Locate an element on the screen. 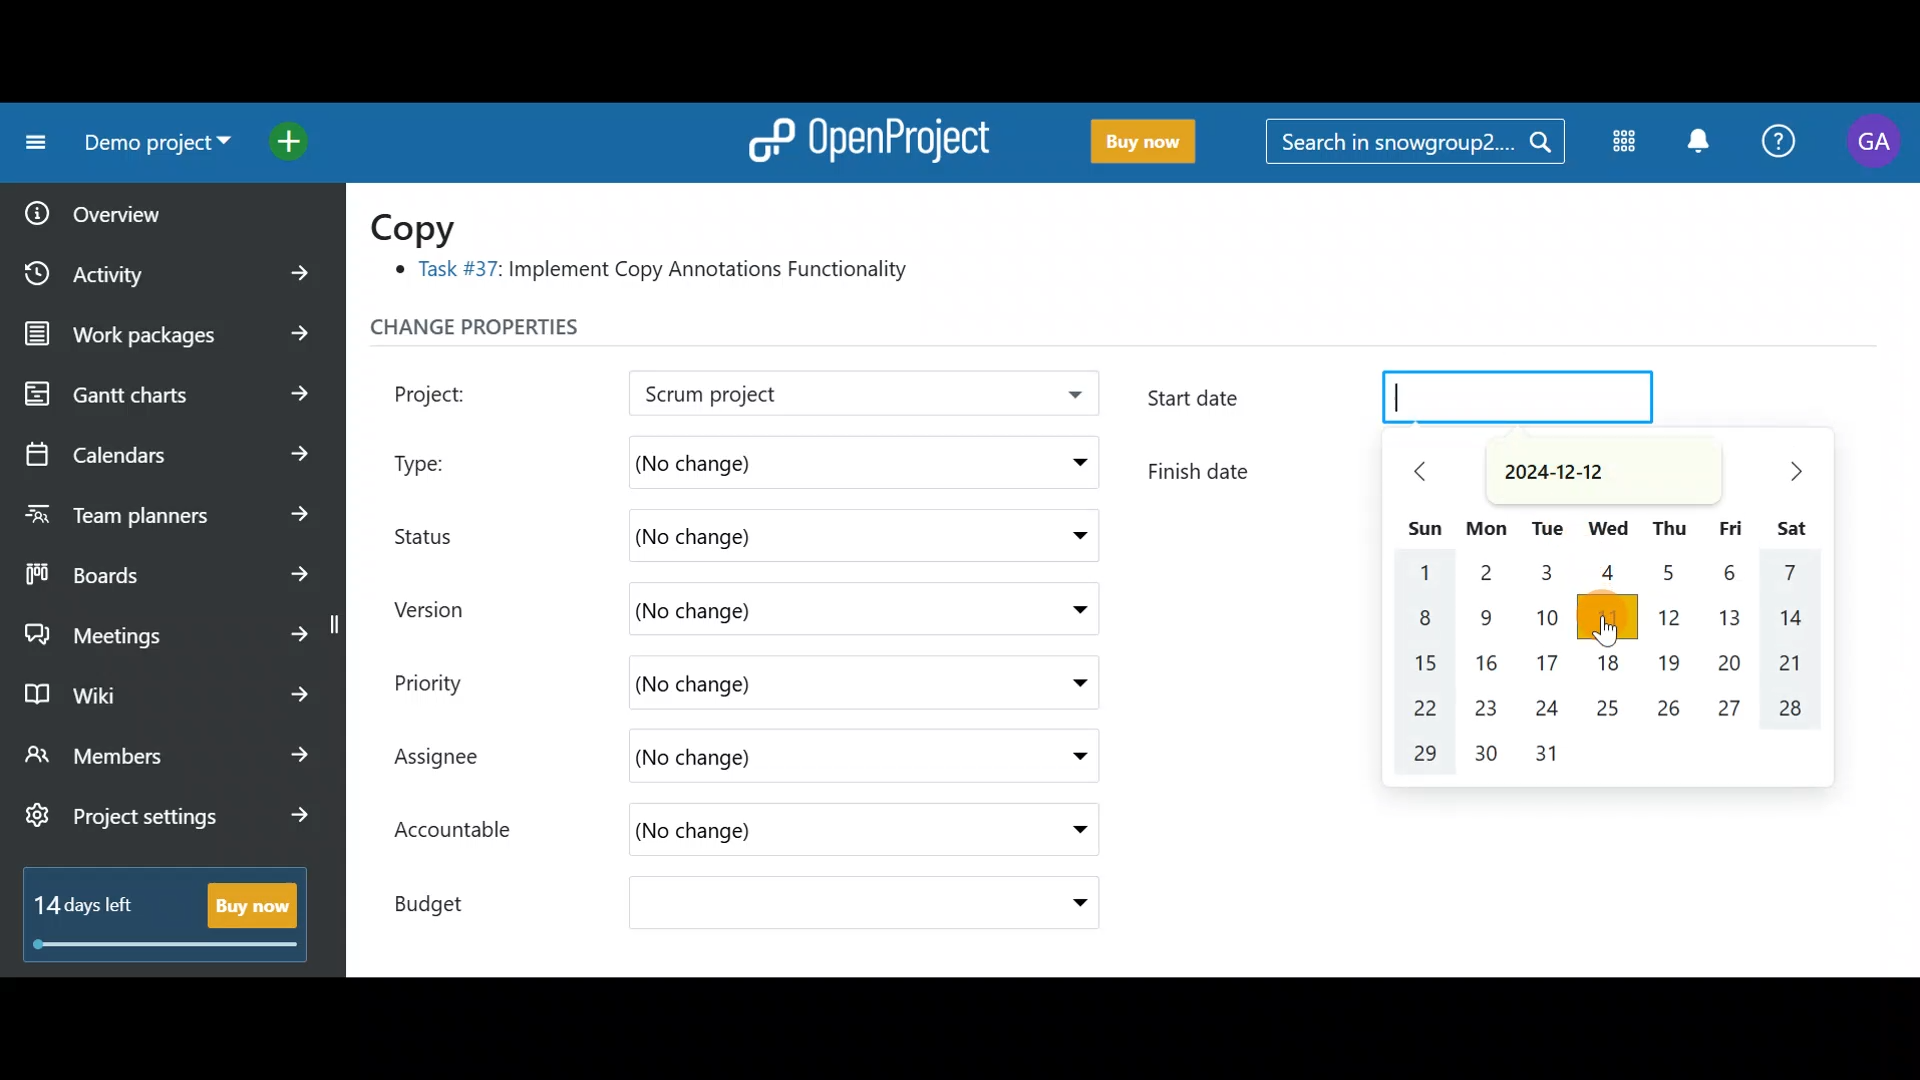 The image size is (1920, 1080). Type drop down is located at coordinates (1074, 467).